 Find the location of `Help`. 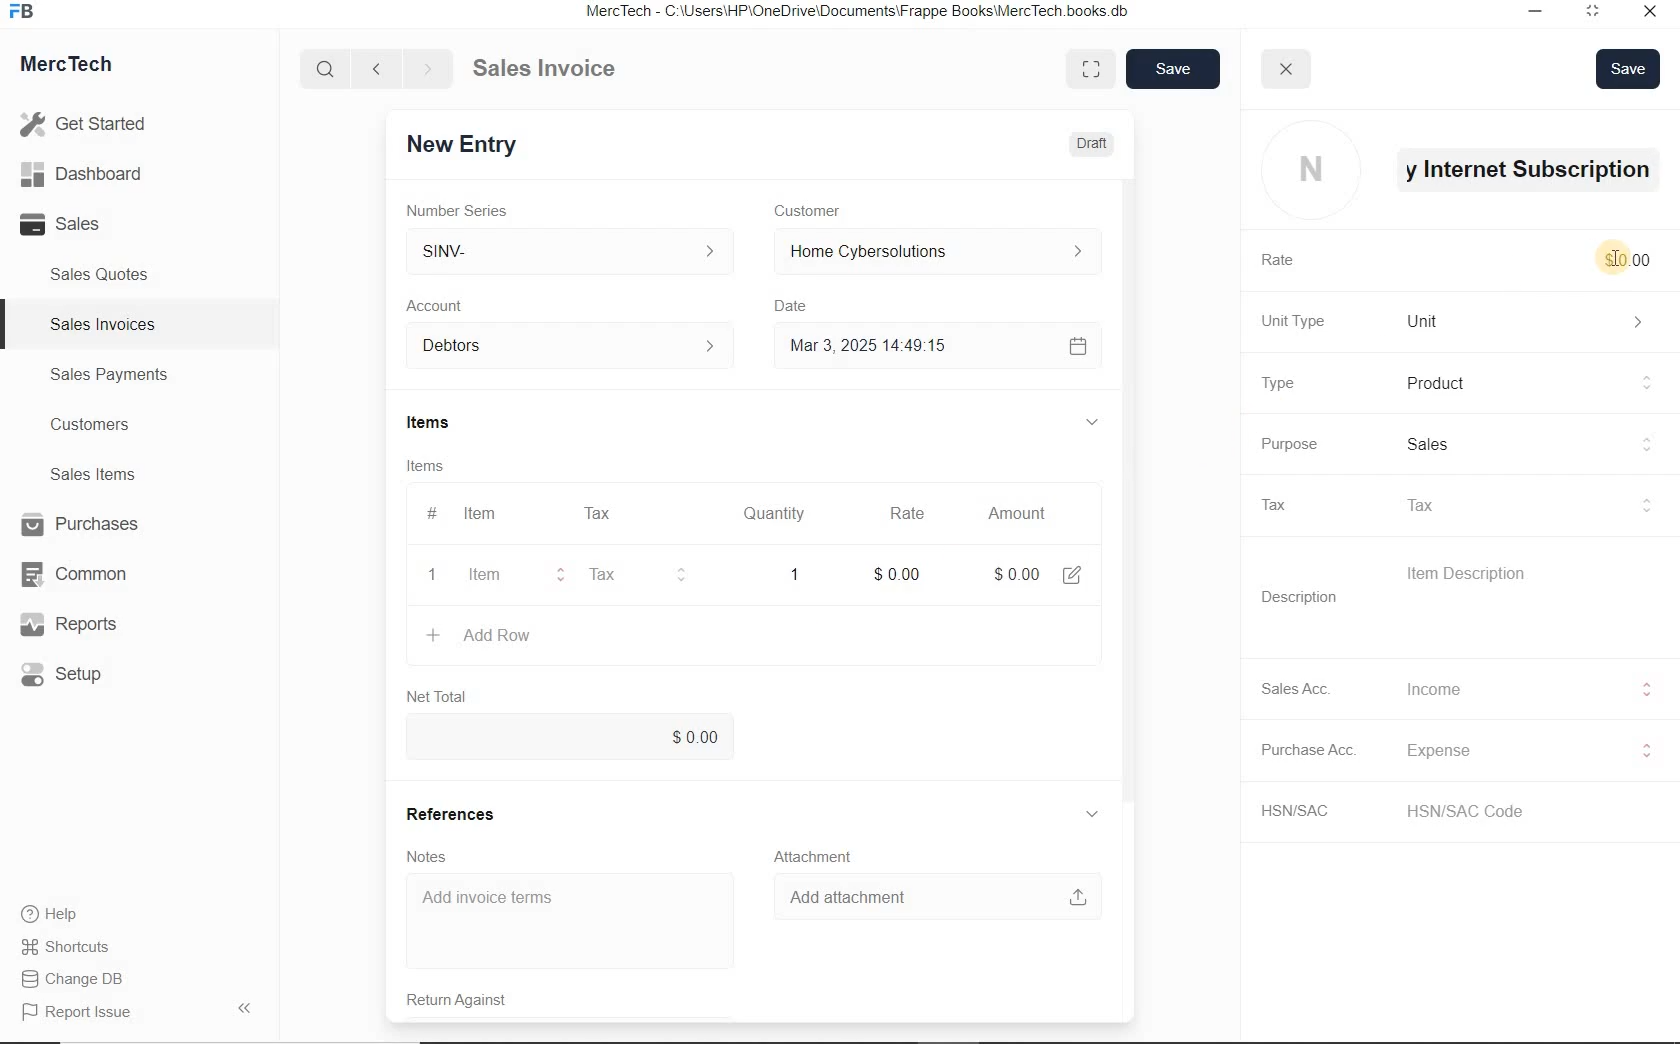

Help is located at coordinates (60, 914).